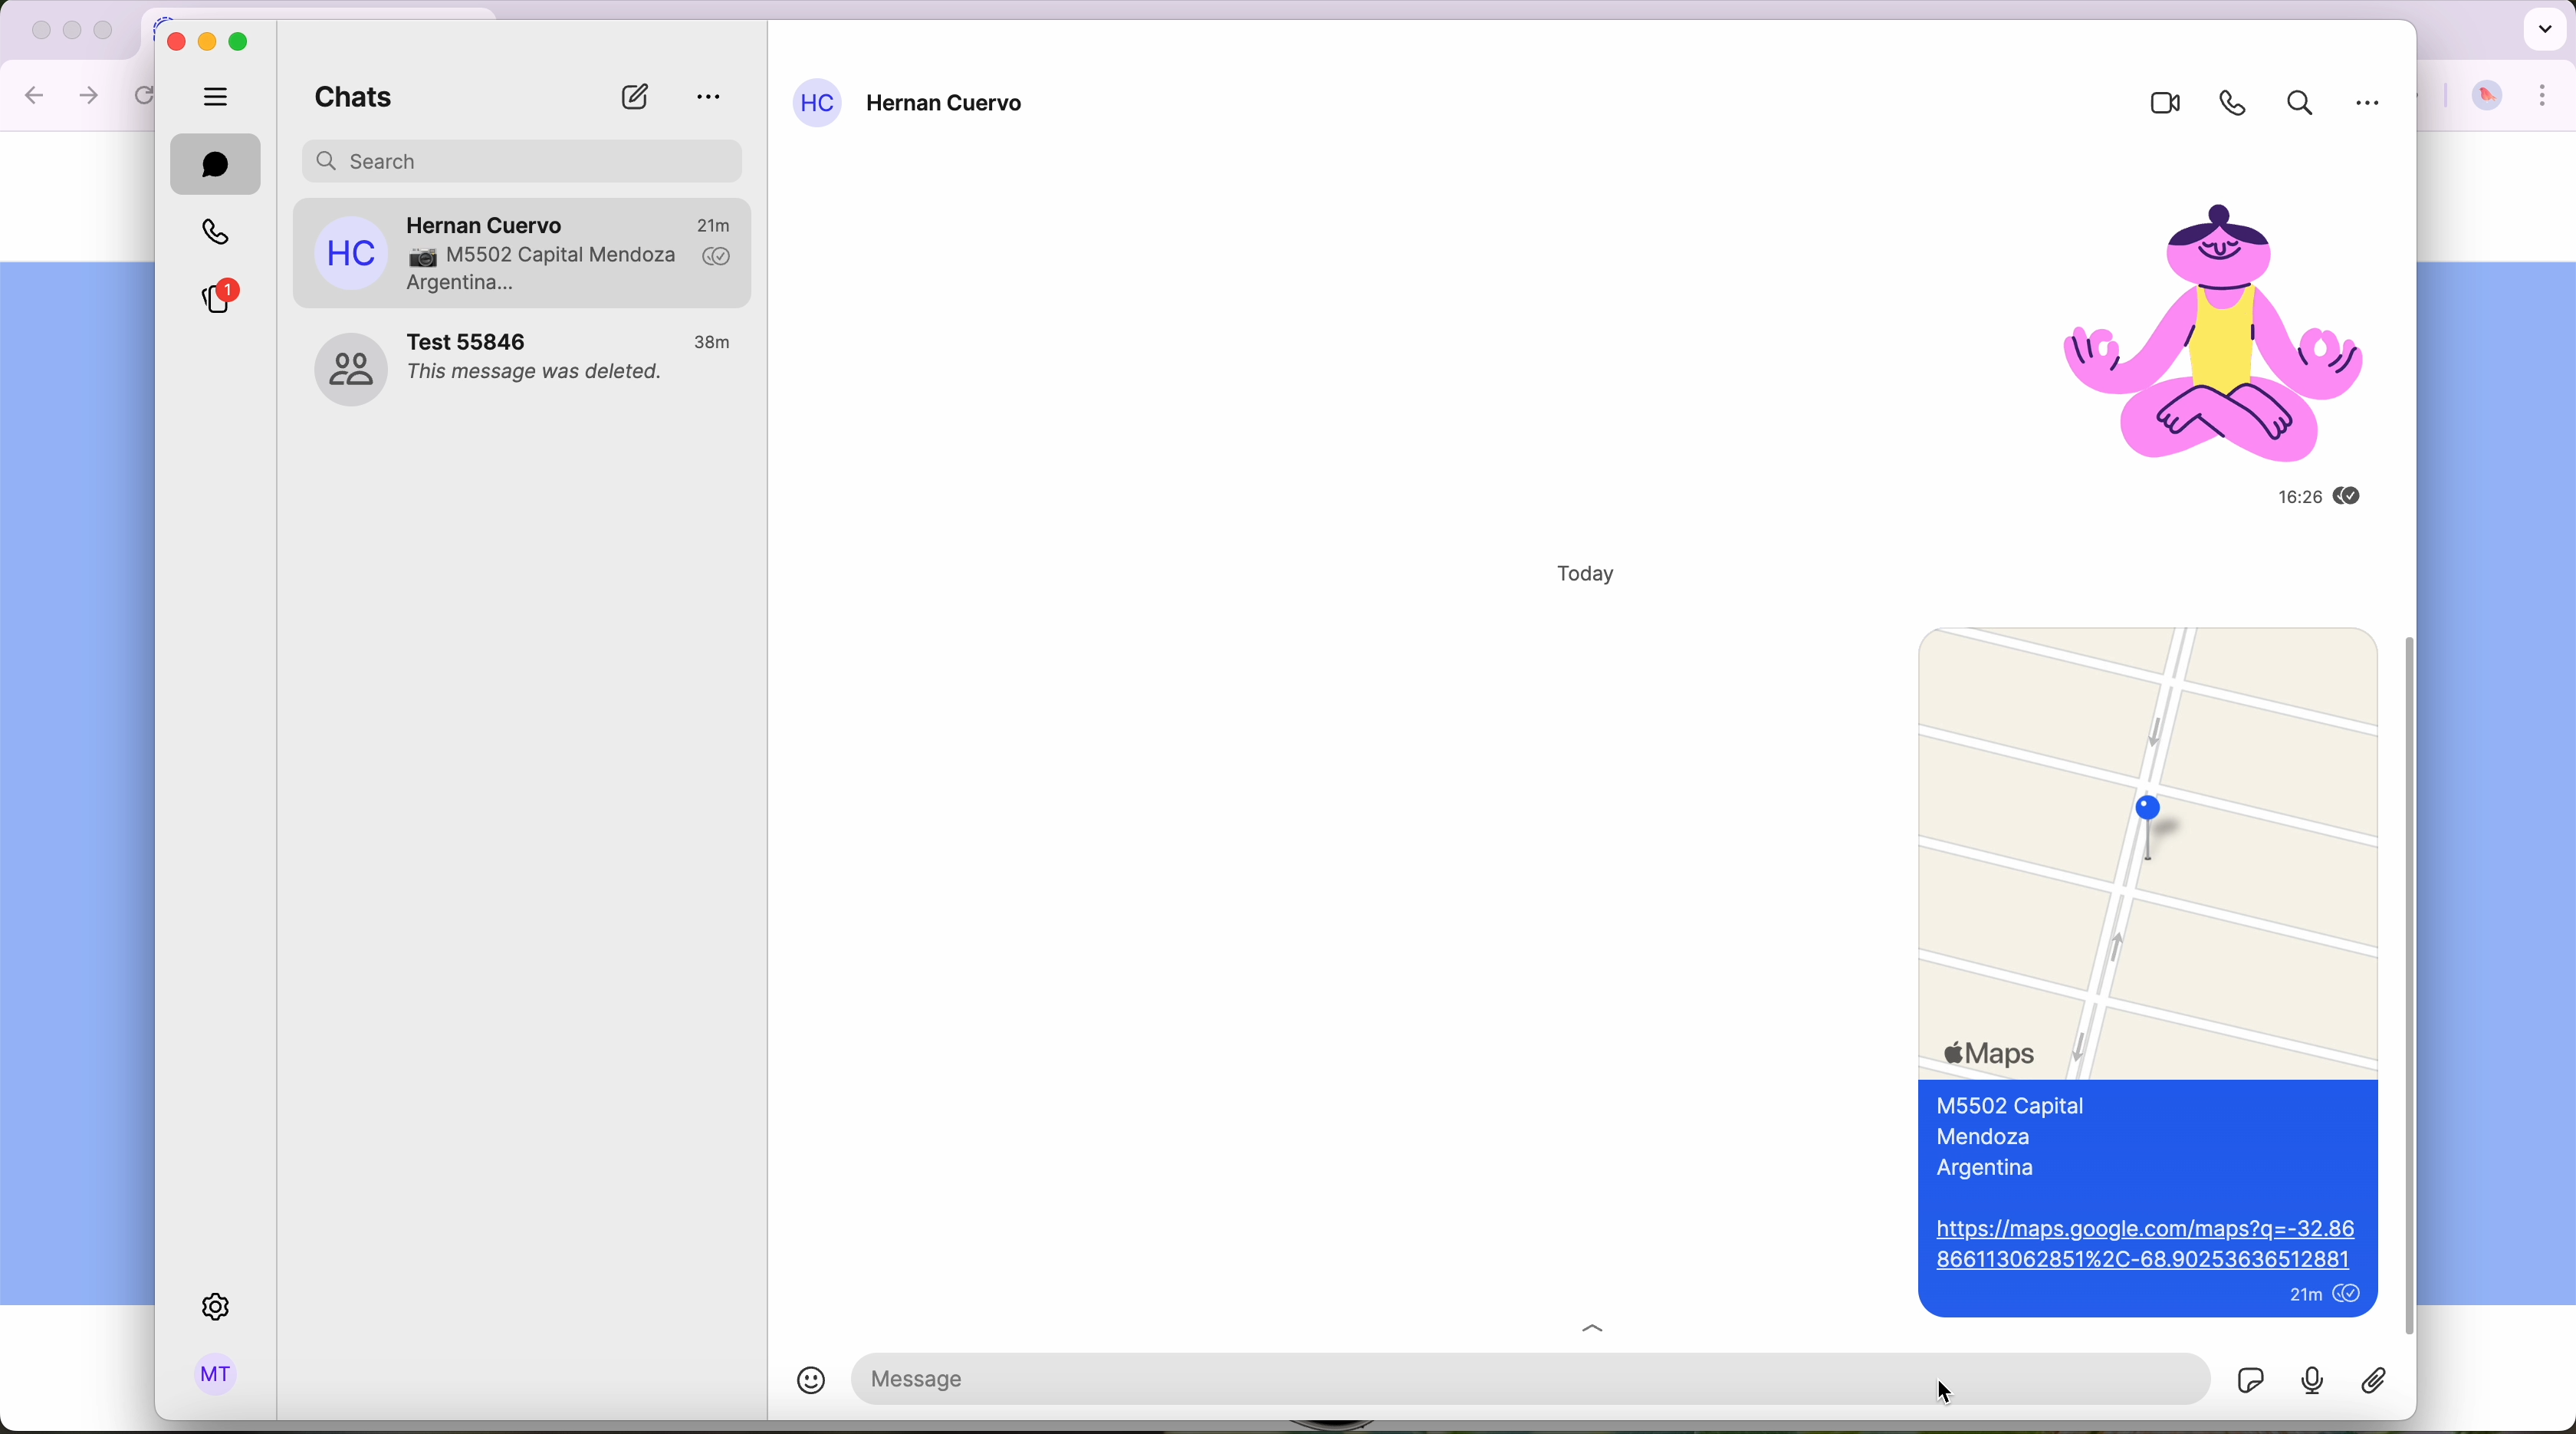  What do you see at coordinates (212, 233) in the screenshot?
I see `calls` at bounding box center [212, 233].